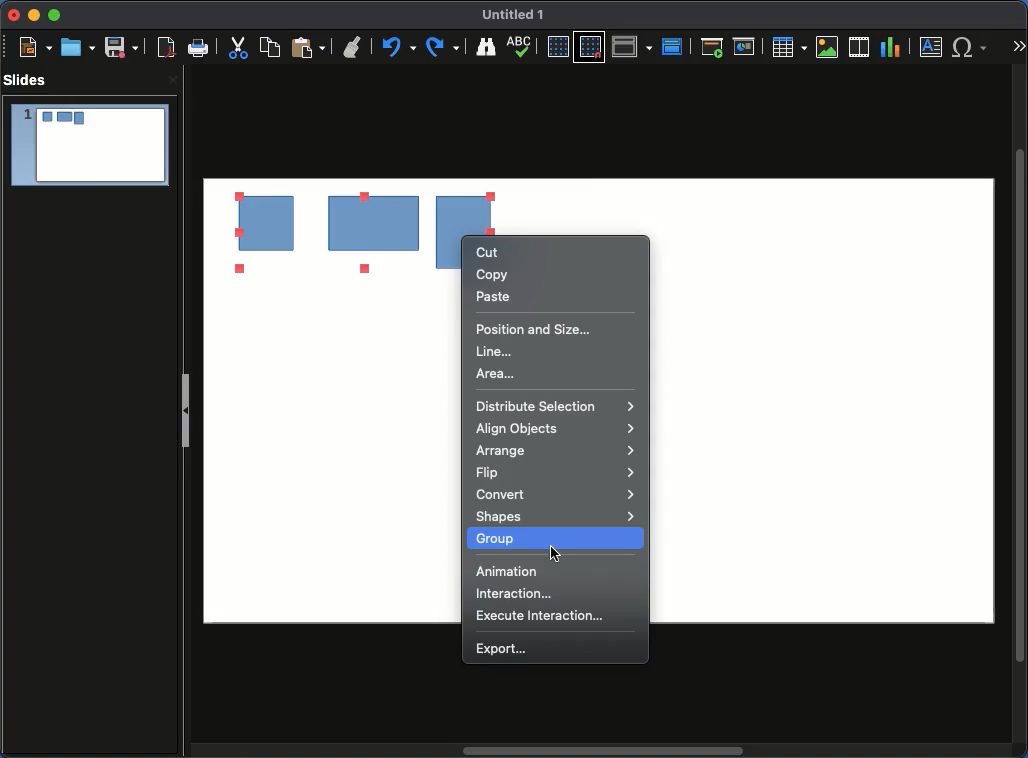  What do you see at coordinates (555, 451) in the screenshot?
I see `Arrange` at bounding box center [555, 451].